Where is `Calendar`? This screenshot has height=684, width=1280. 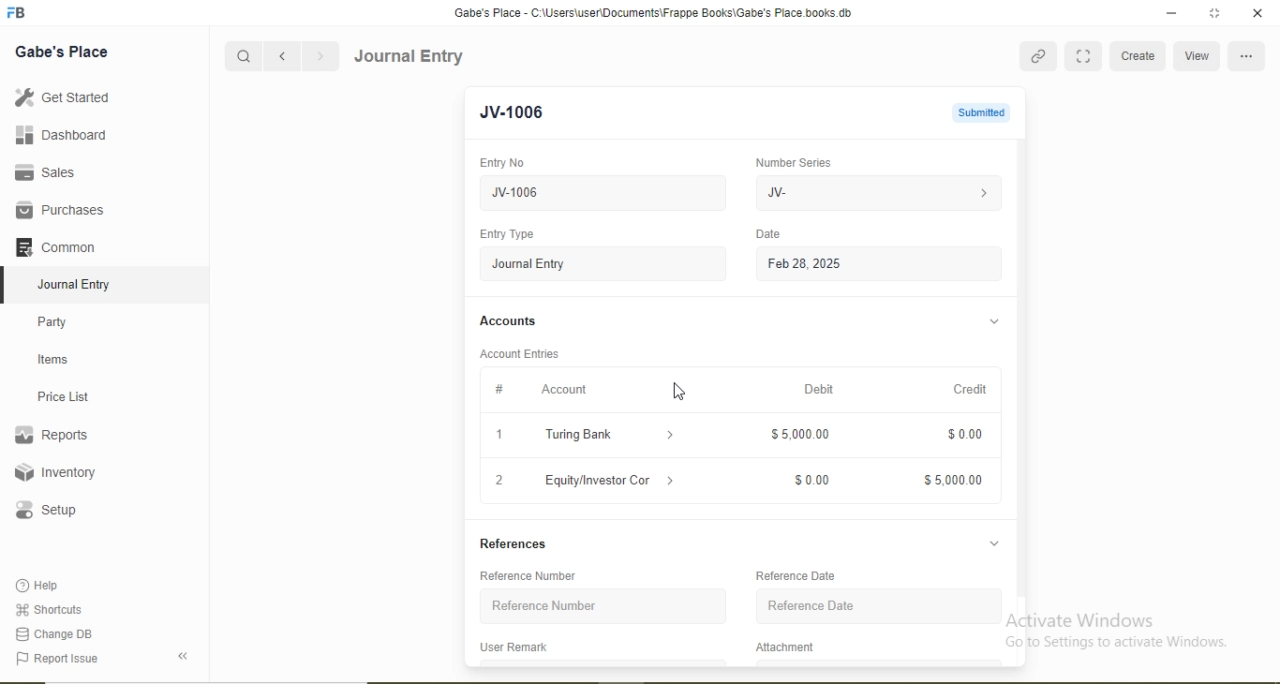 Calendar is located at coordinates (984, 265).